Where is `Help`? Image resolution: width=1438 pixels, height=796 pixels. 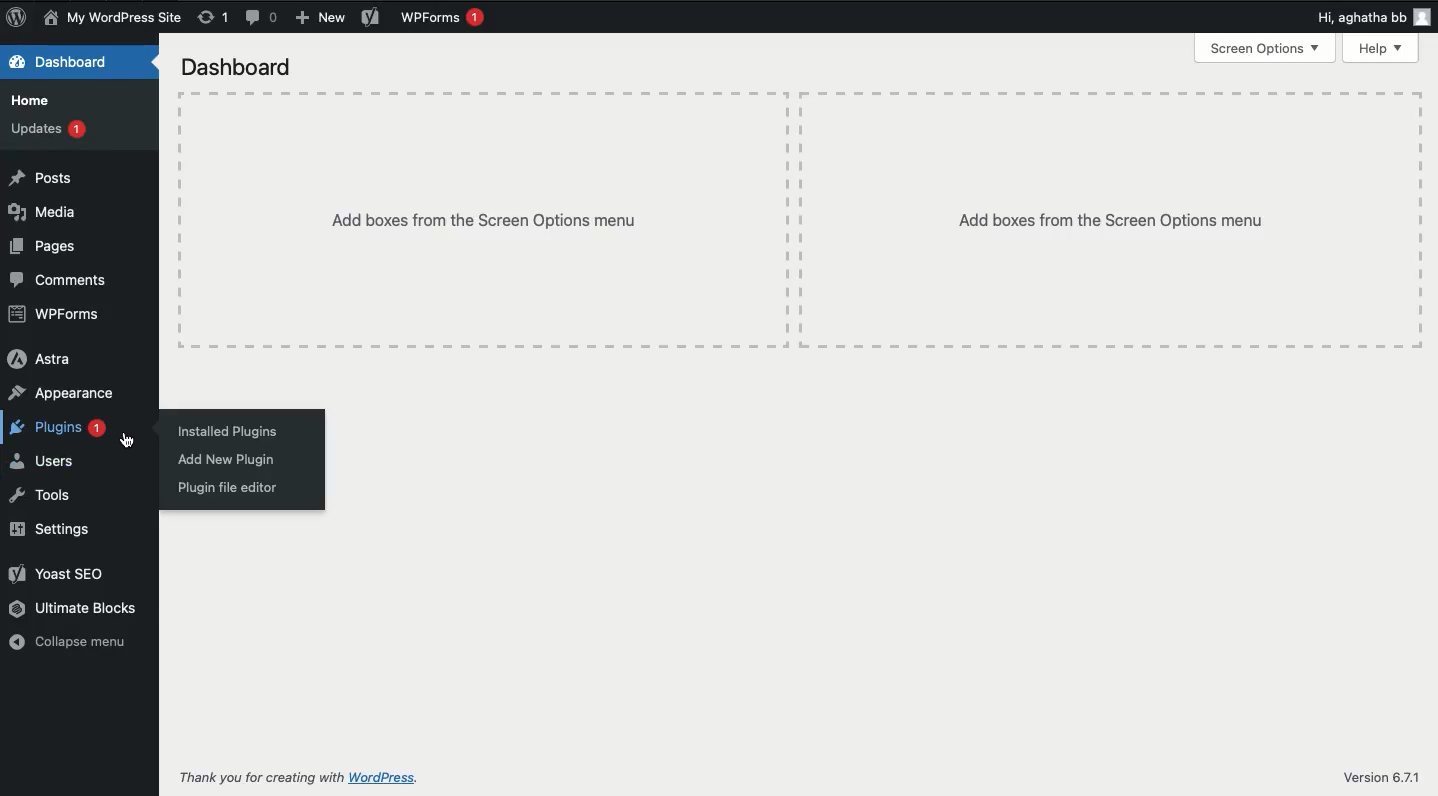 Help is located at coordinates (1384, 48).